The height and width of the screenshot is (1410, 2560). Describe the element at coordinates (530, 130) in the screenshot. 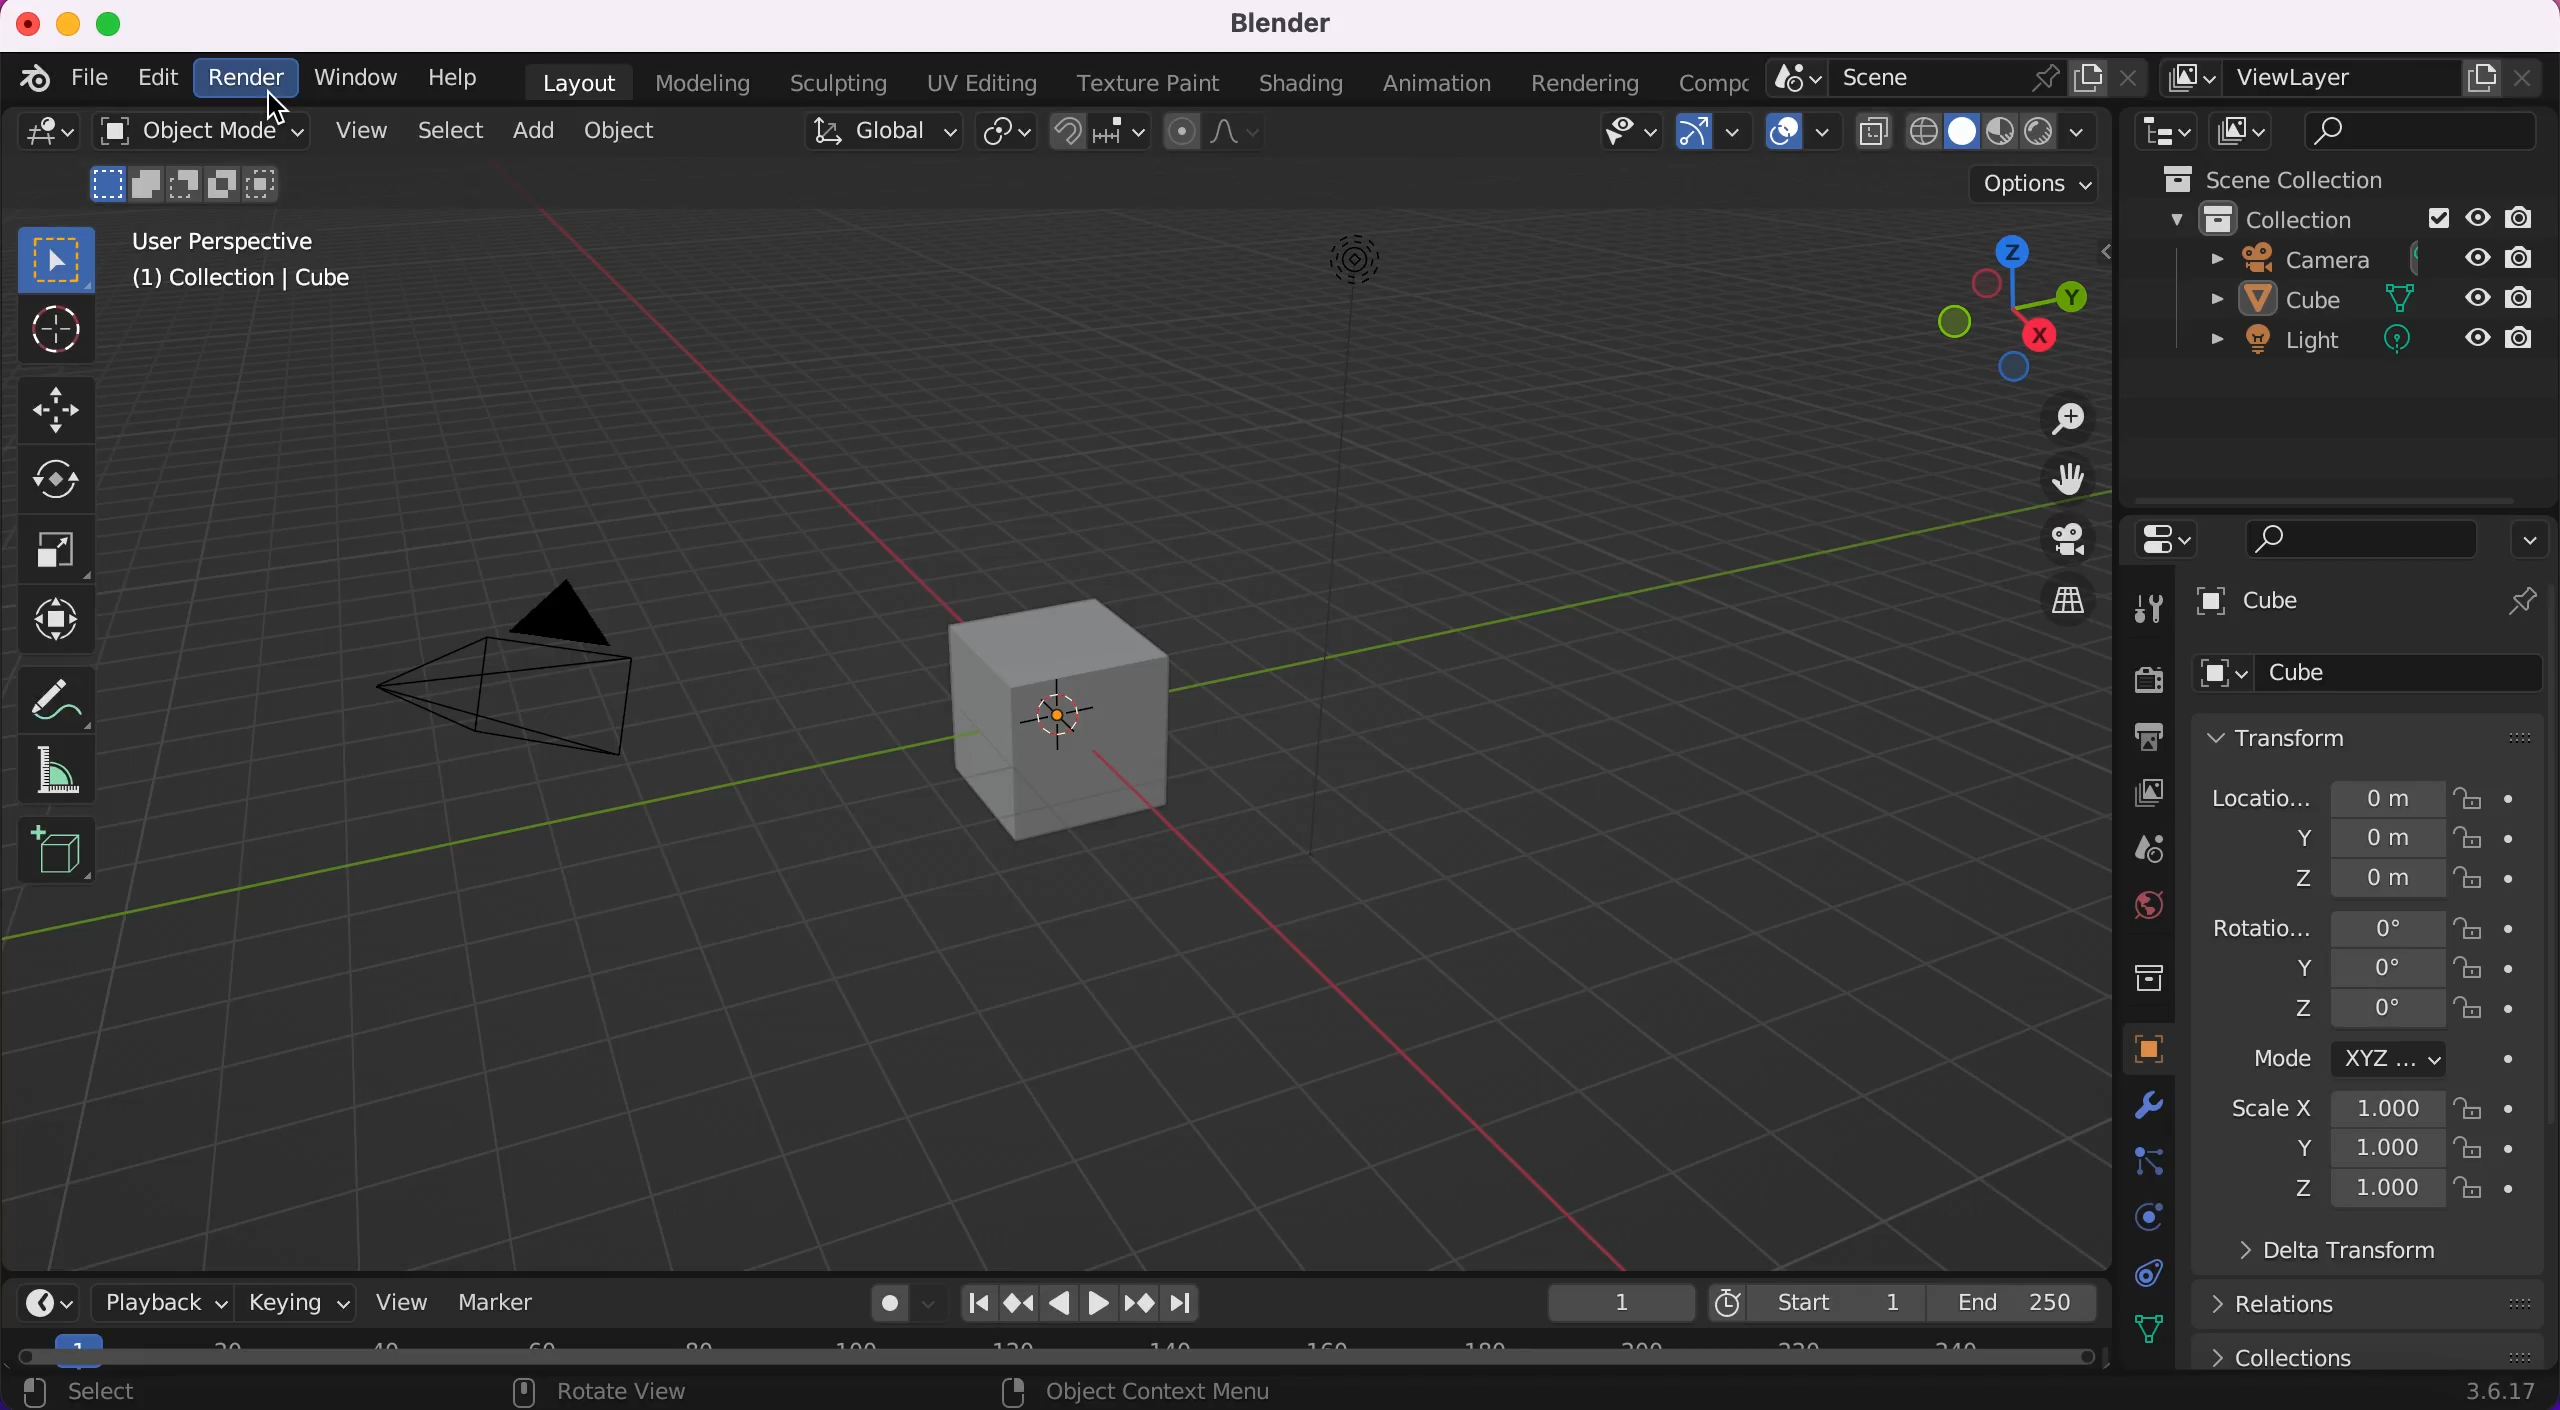

I see `add` at that location.